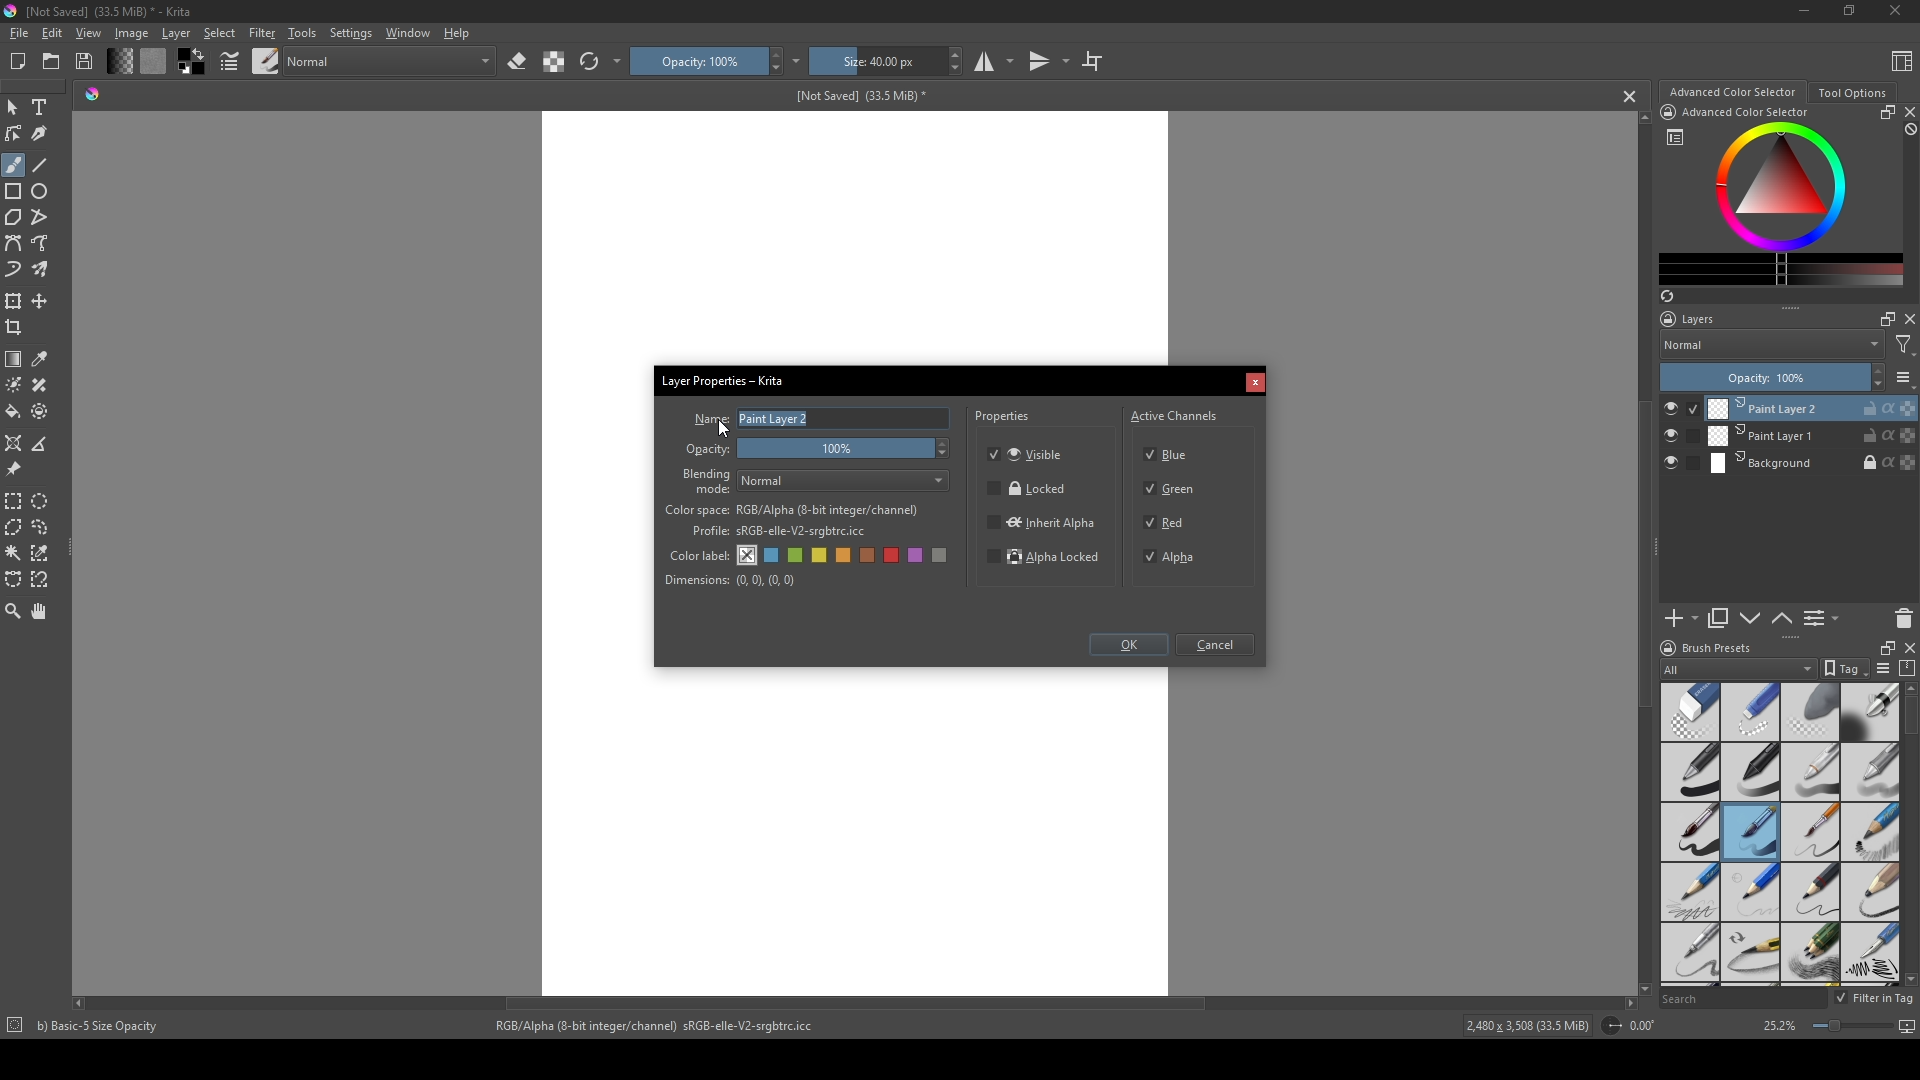 This screenshot has height=1080, width=1920. What do you see at coordinates (1811, 772) in the screenshot?
I see `white pen` at bounding box center [1811, 772].